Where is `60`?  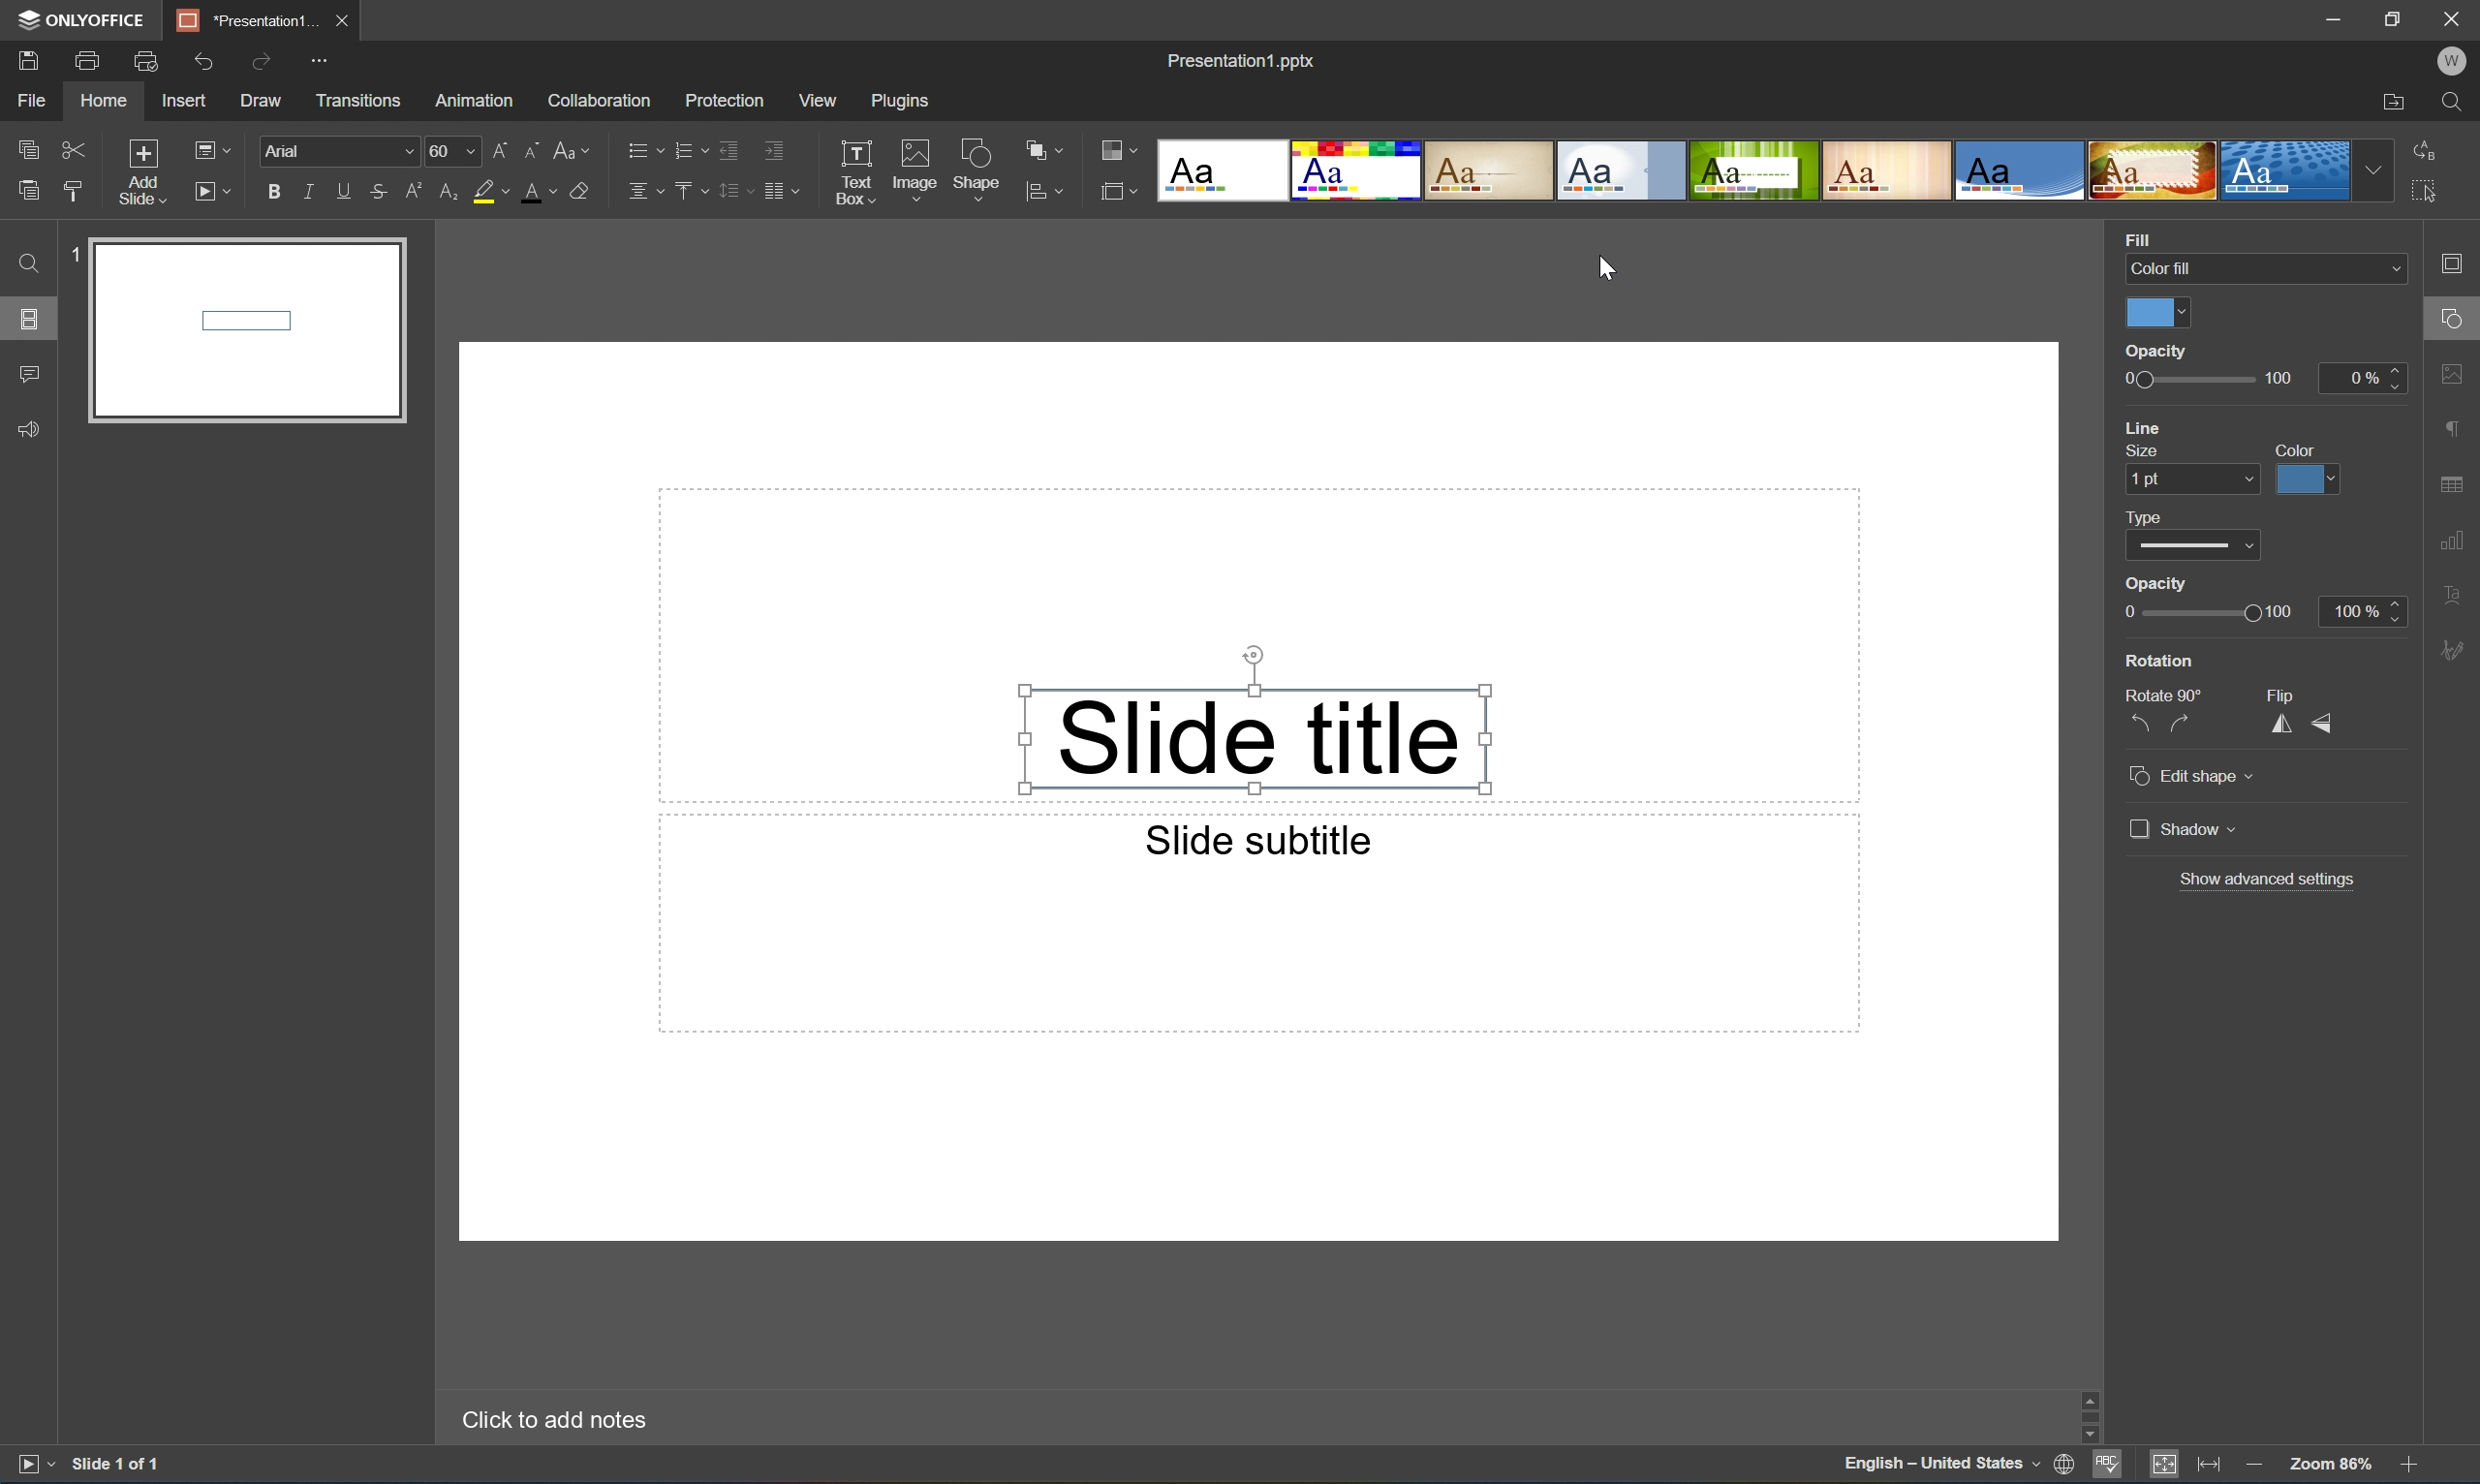
60 is located at coordinates (450, 151).